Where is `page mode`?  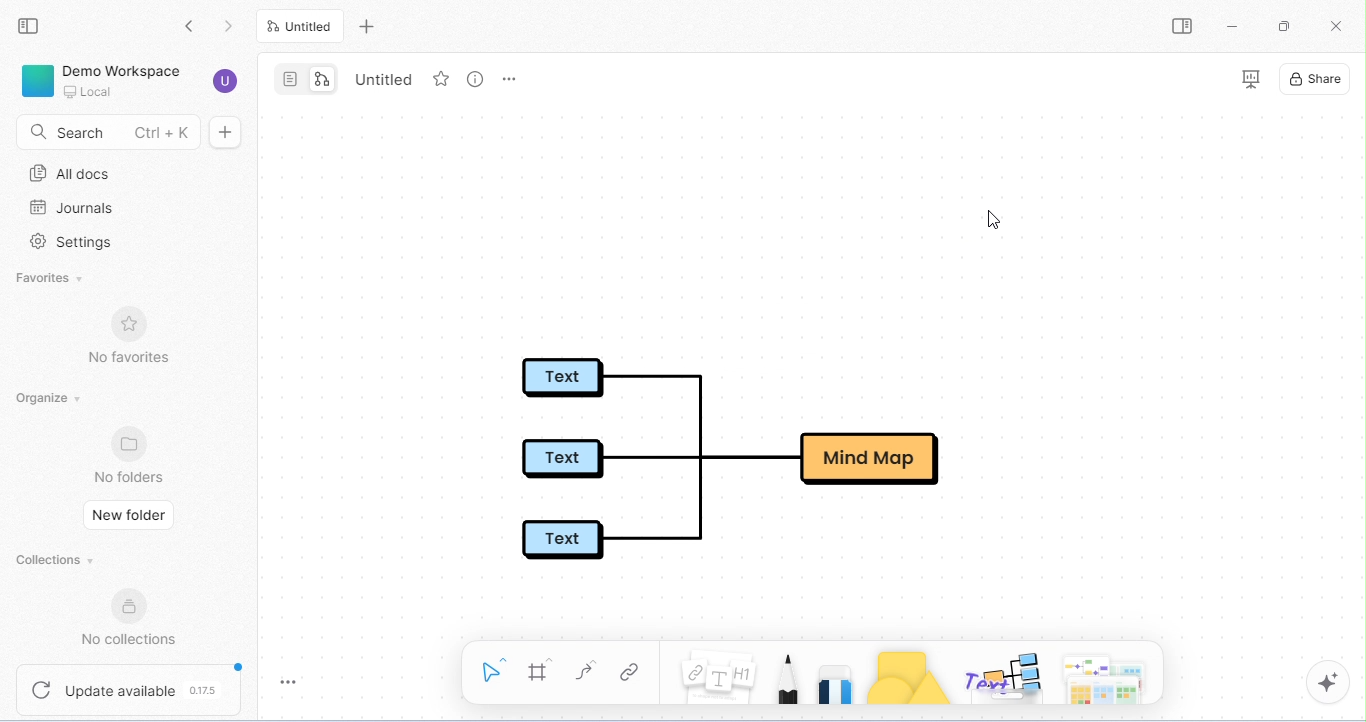
page mode is located at coordinates (289, 79).